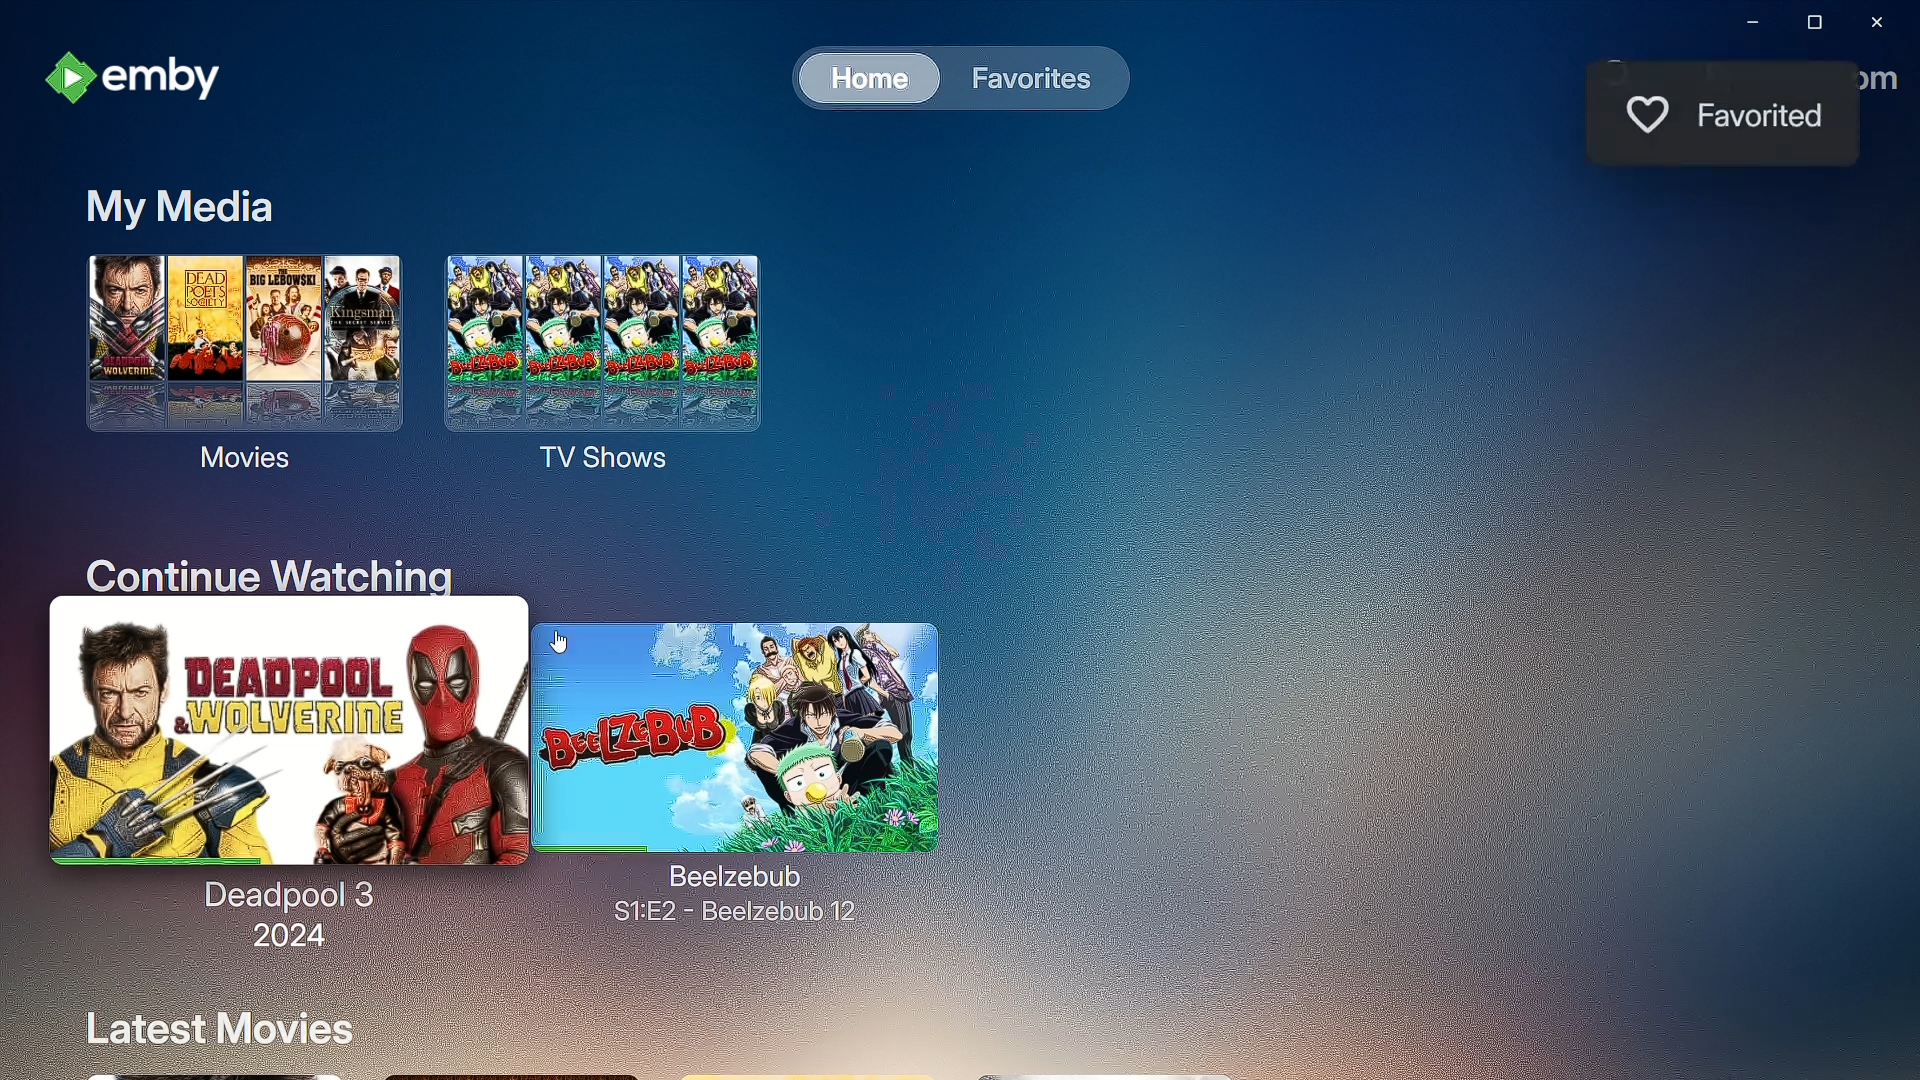  I want to click on Continue Watching, so click(265, 569).